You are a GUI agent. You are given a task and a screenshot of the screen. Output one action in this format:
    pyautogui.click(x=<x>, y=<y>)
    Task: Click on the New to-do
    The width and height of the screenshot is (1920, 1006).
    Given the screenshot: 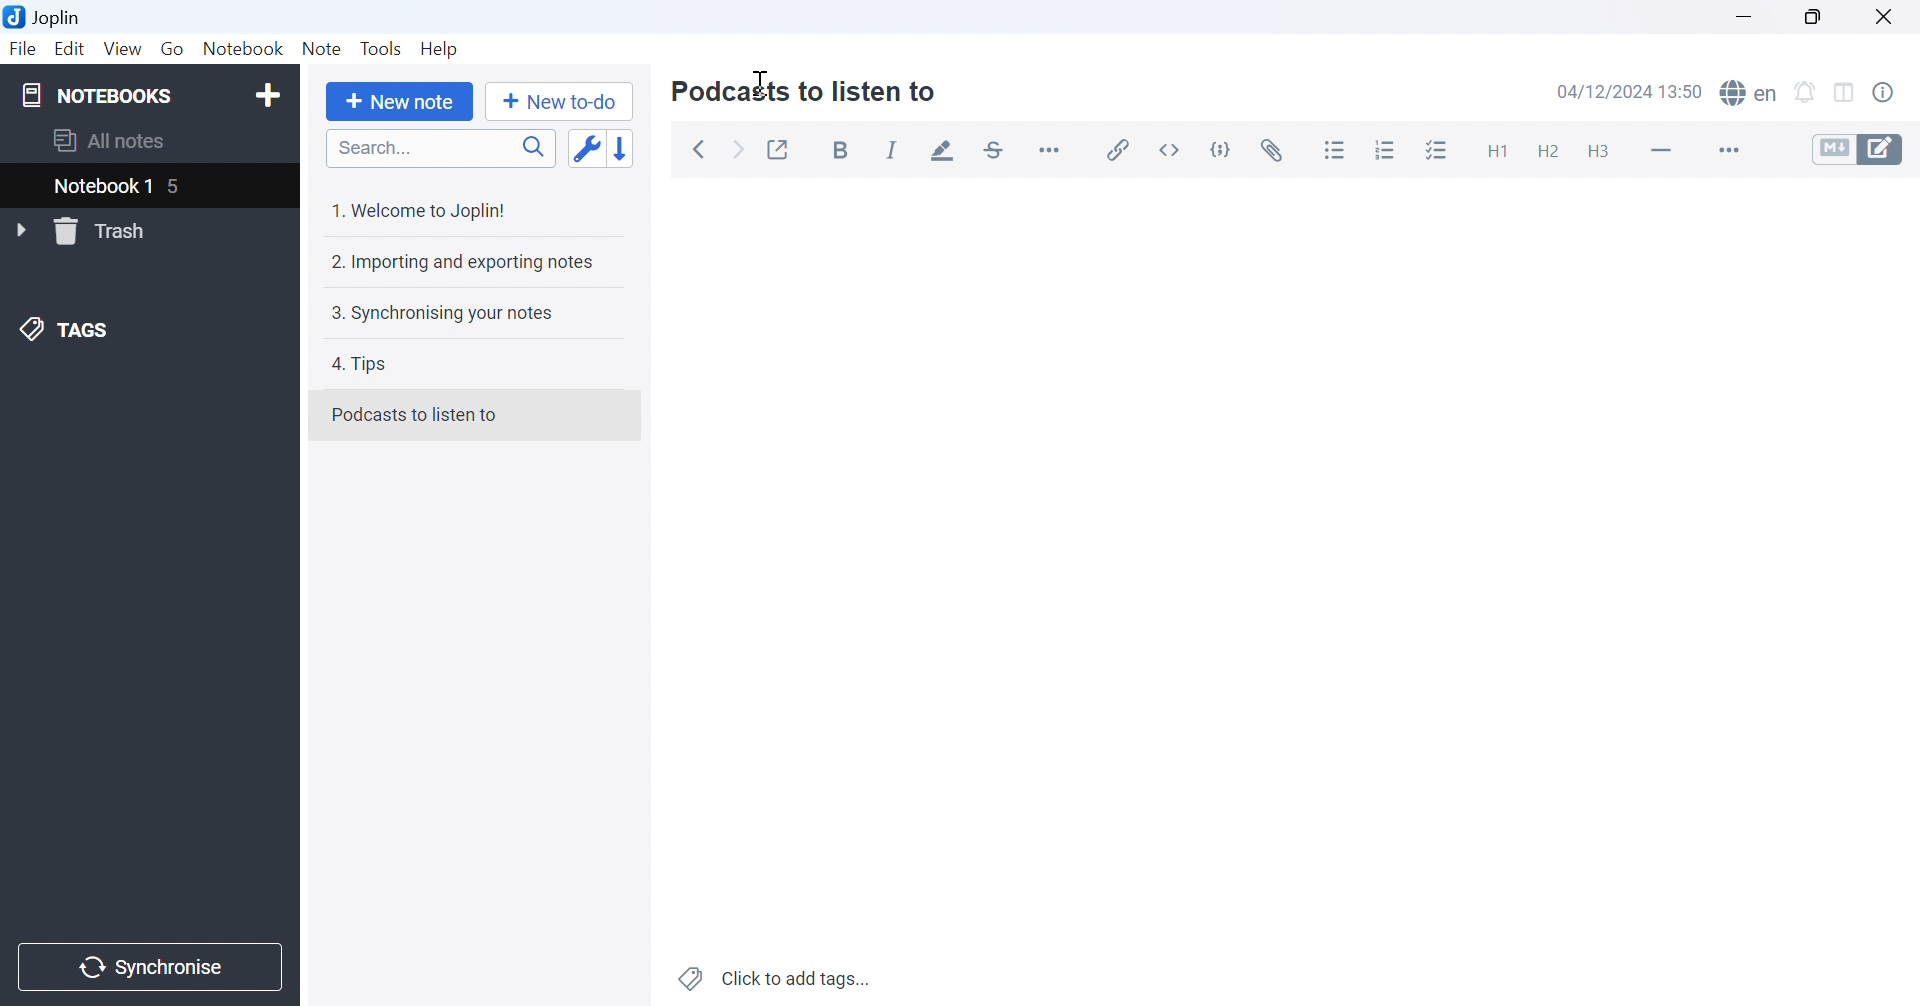 What is the action you would take?
    pyautogui.click(x=565, y=102)
    